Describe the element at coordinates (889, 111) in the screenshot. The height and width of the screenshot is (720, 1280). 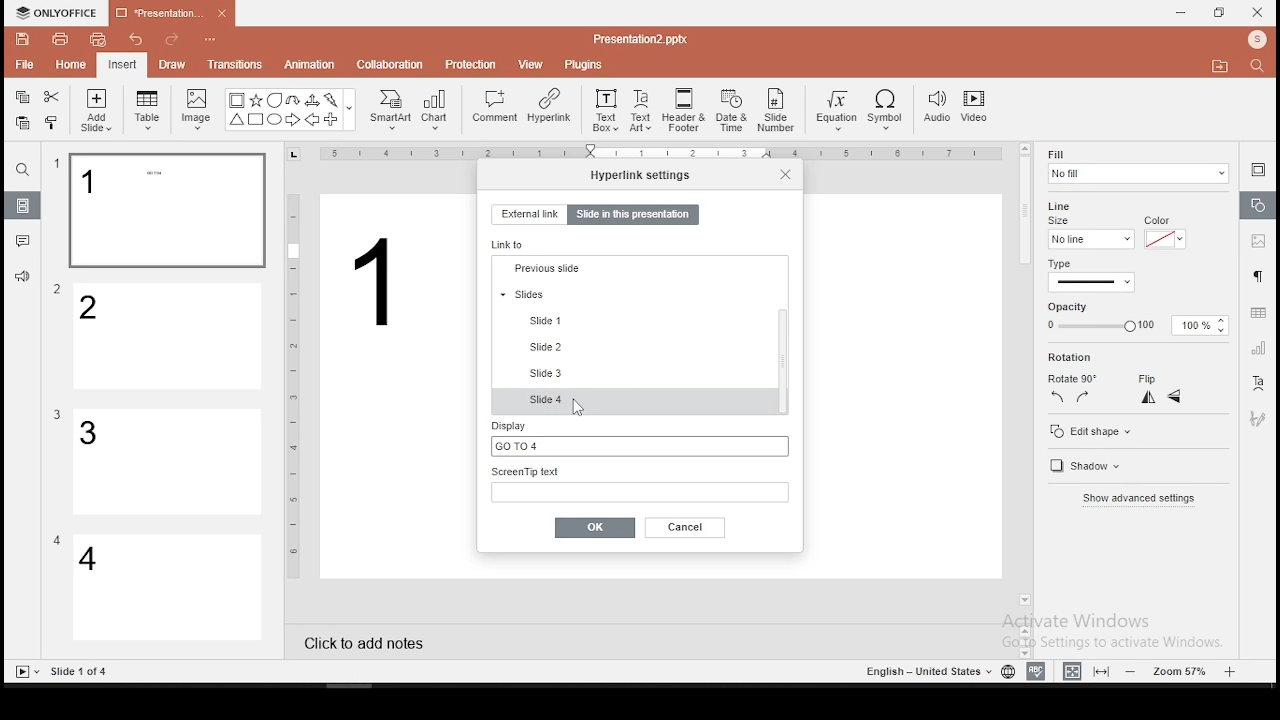
I see `symbol` at that location.